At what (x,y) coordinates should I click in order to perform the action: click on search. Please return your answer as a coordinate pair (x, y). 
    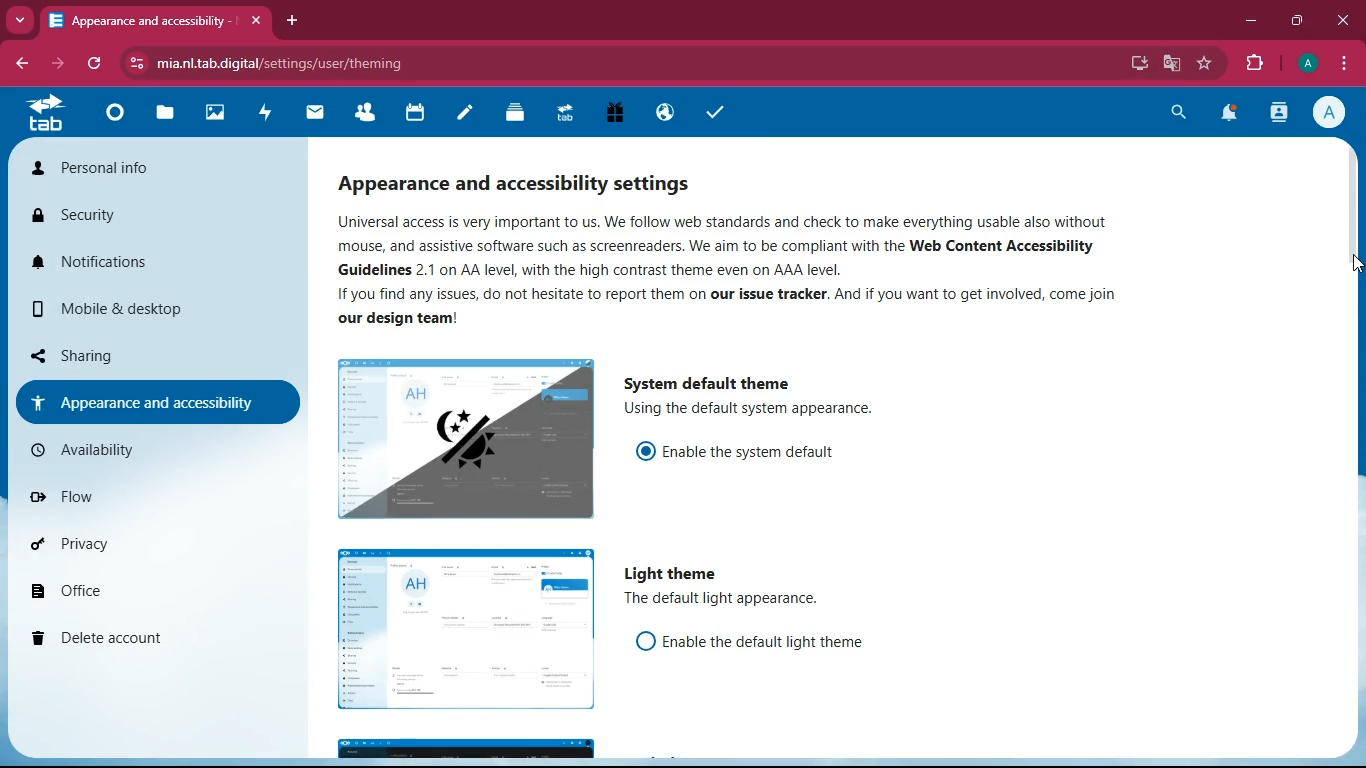
    Looking at the image, I should click on (1176, 115).